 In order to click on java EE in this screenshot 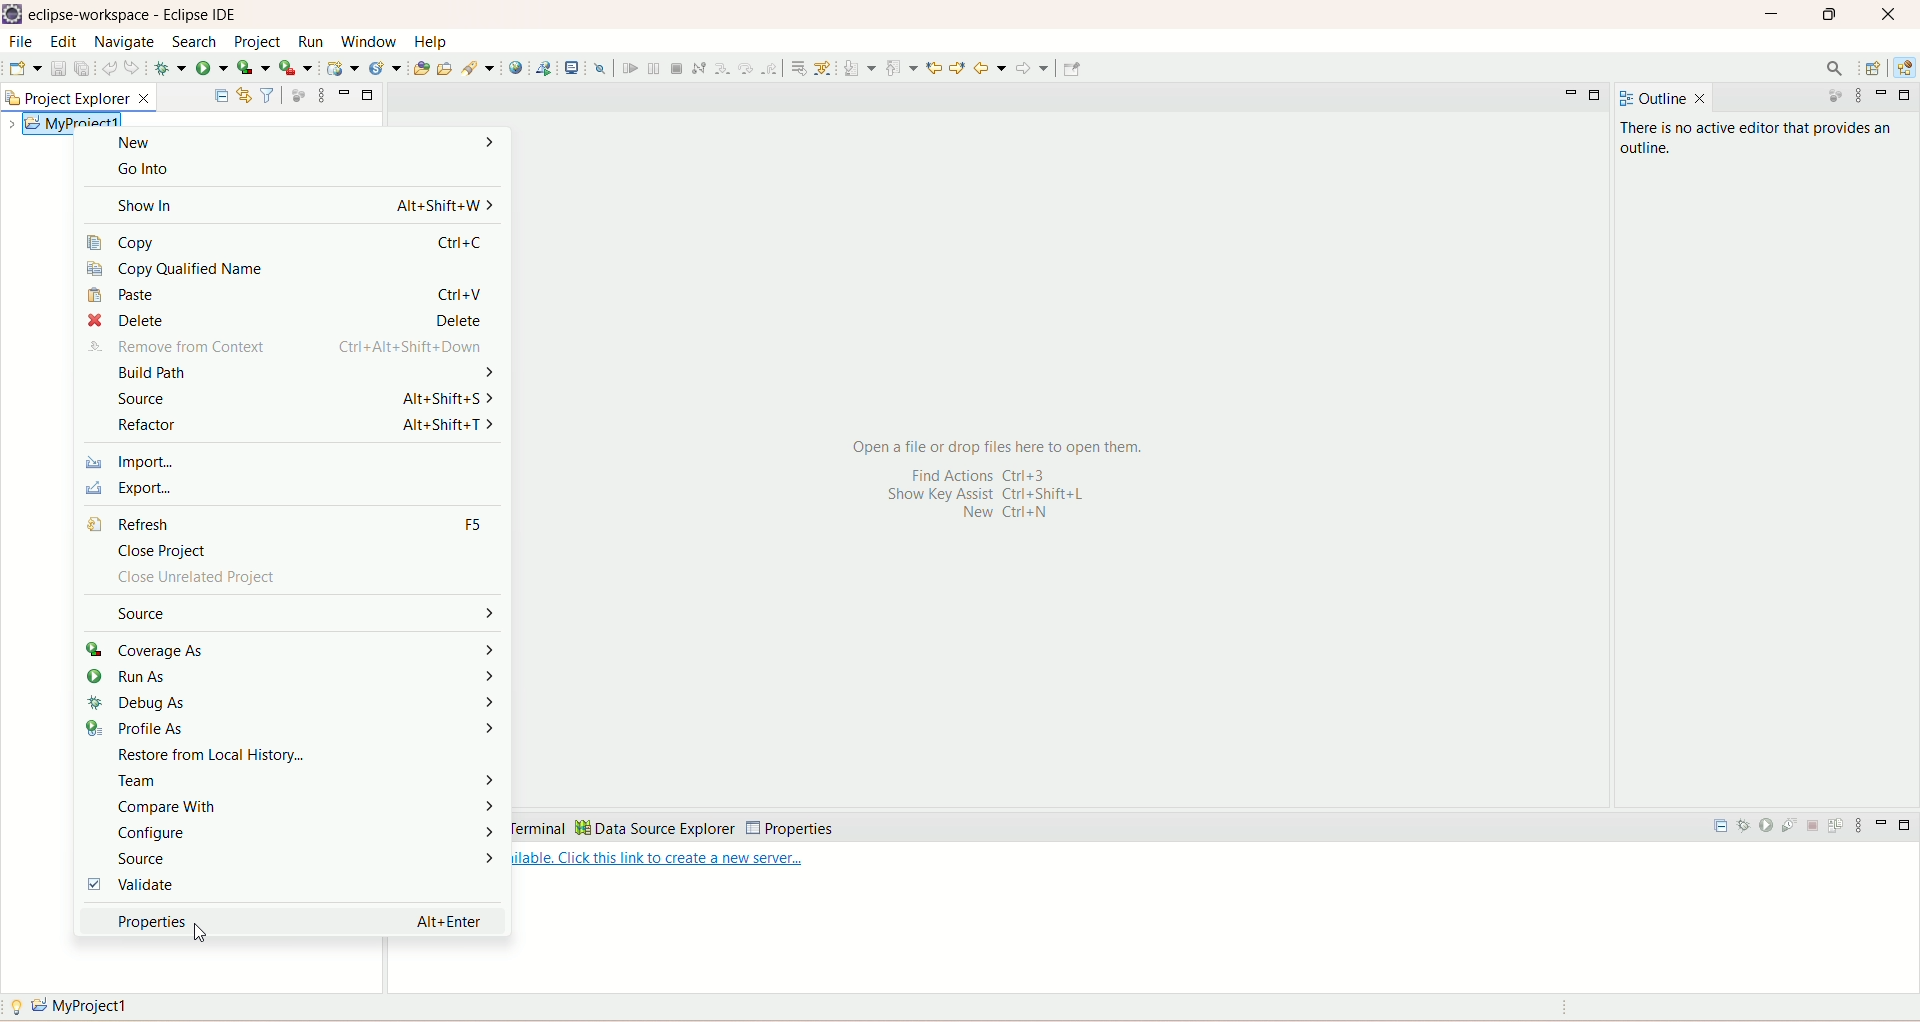, I will do `click(1906, 67)`.